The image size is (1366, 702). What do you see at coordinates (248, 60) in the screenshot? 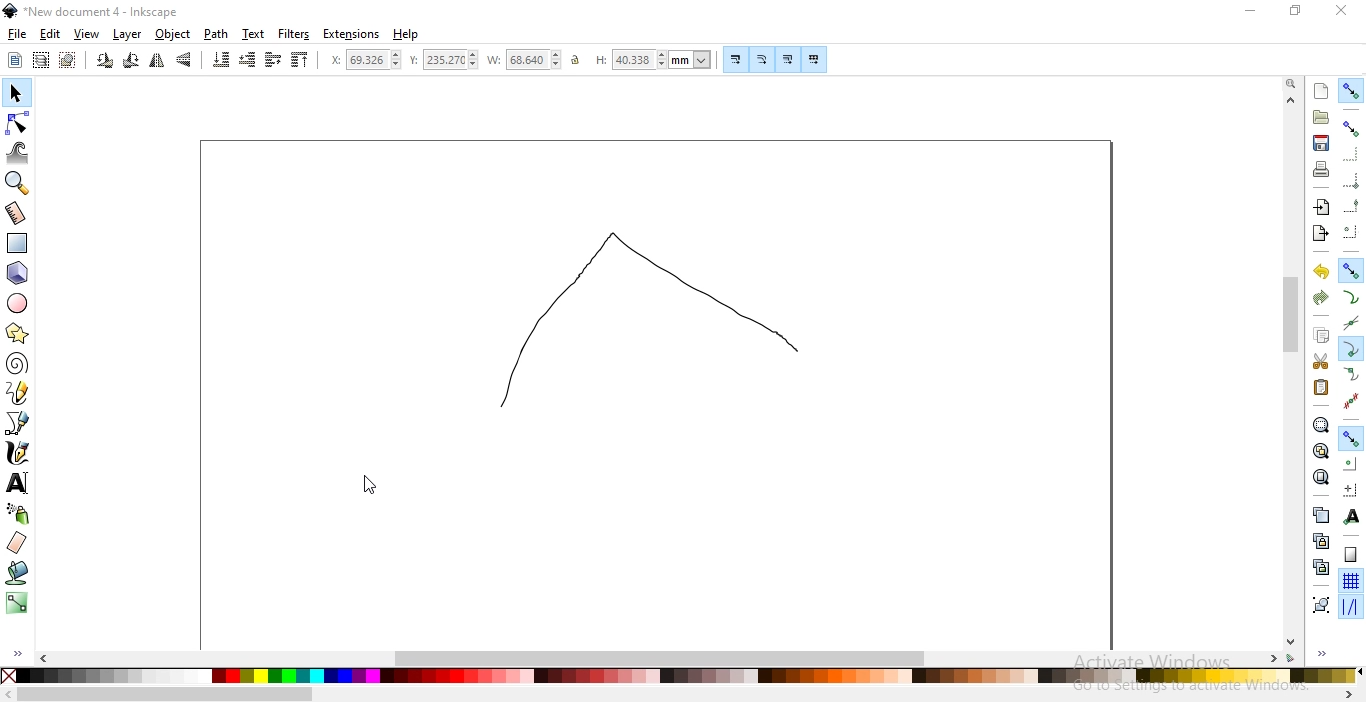
I see `lower selection one step` at bounding box center [248, 60].